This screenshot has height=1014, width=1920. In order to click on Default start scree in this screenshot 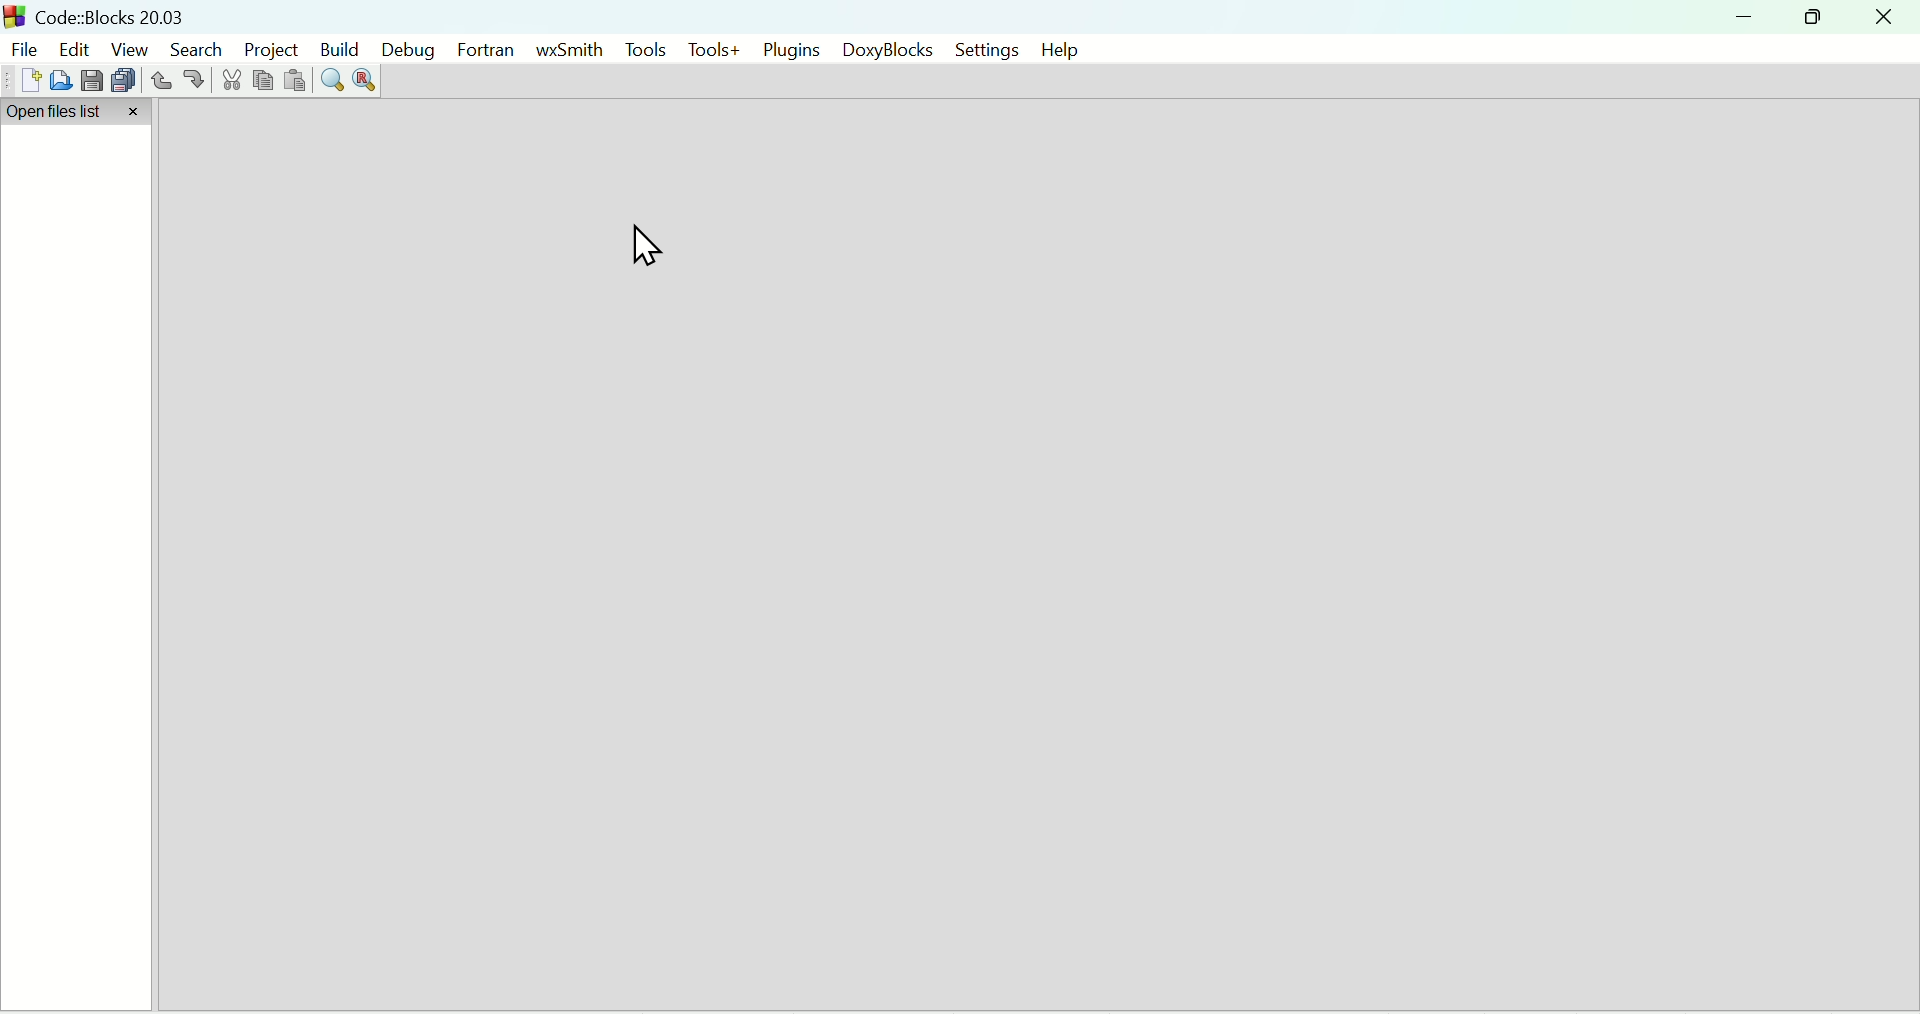, I will do `click(1032, 555)`.